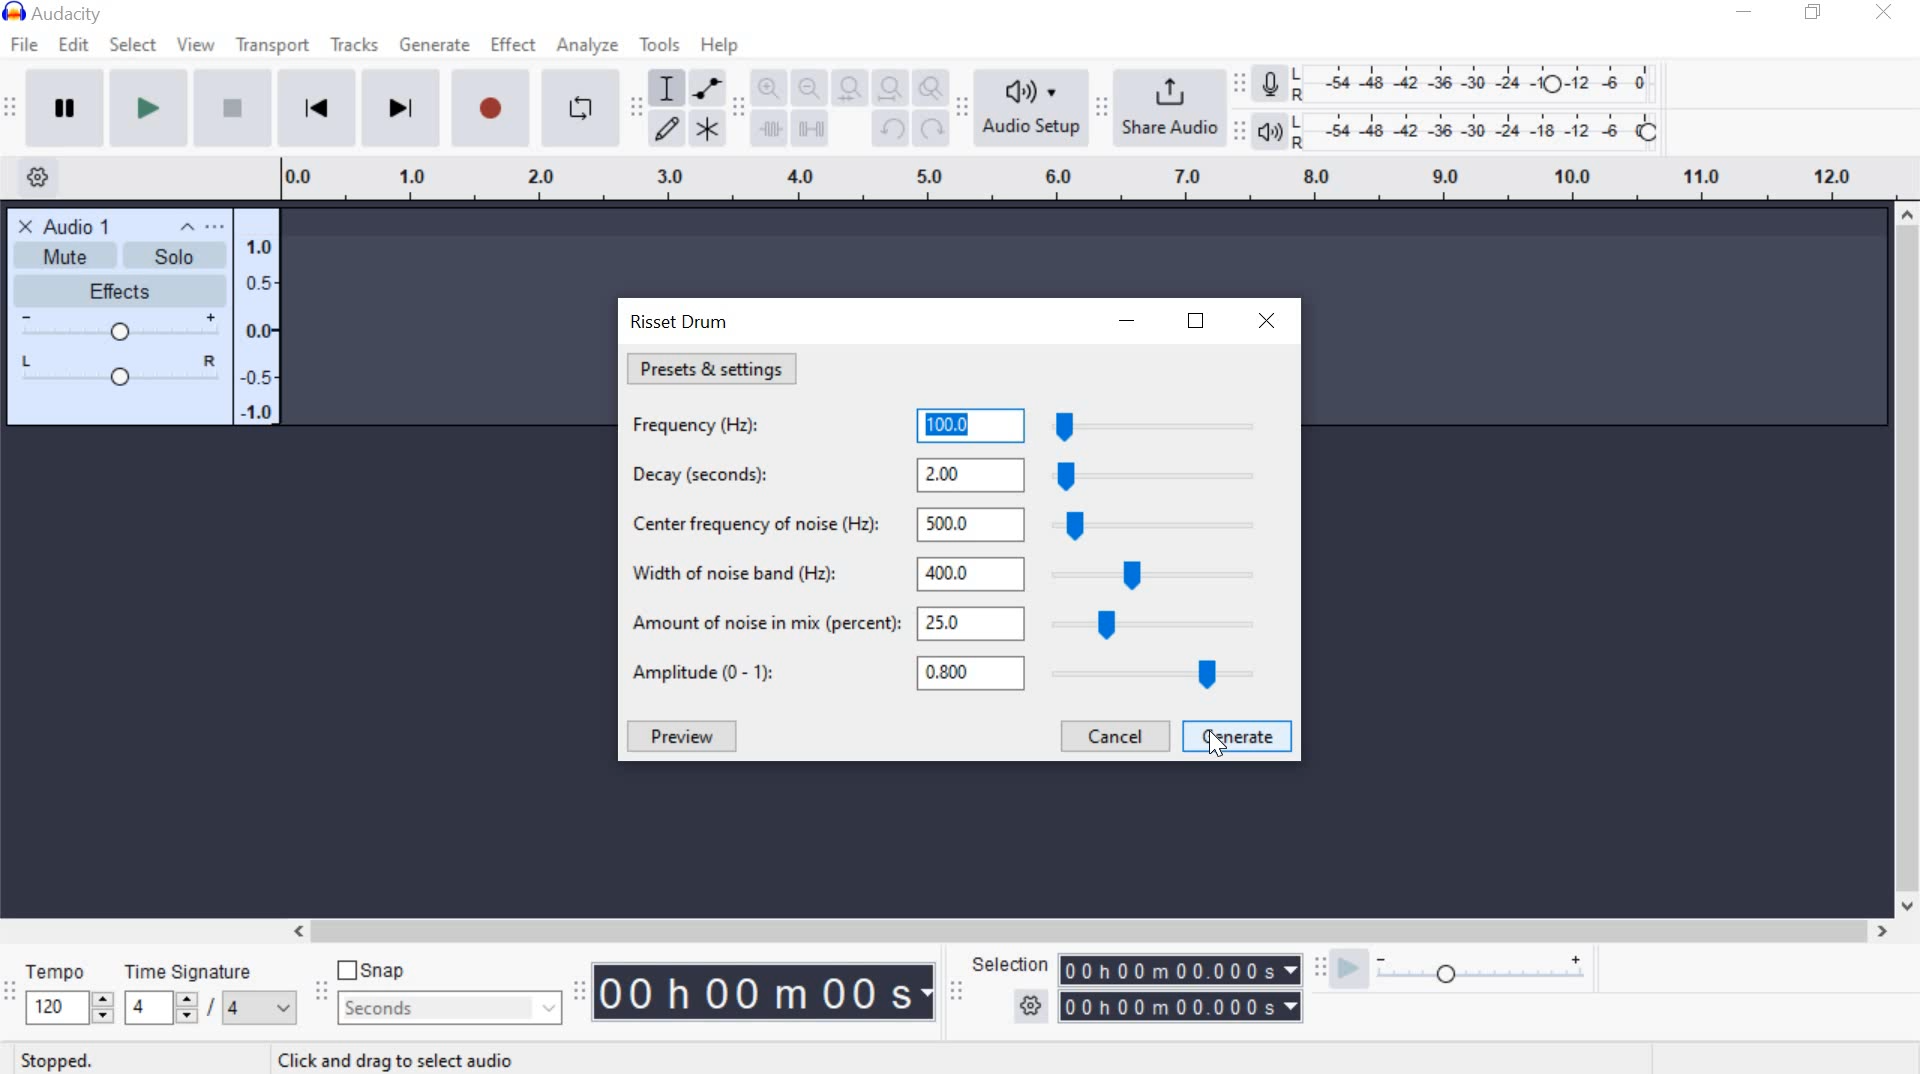 The height and width of the screenshot is (1074, 1920). Describe the element at coordinates (766, 993) in the screenshot. I see `audacity time` at that location.